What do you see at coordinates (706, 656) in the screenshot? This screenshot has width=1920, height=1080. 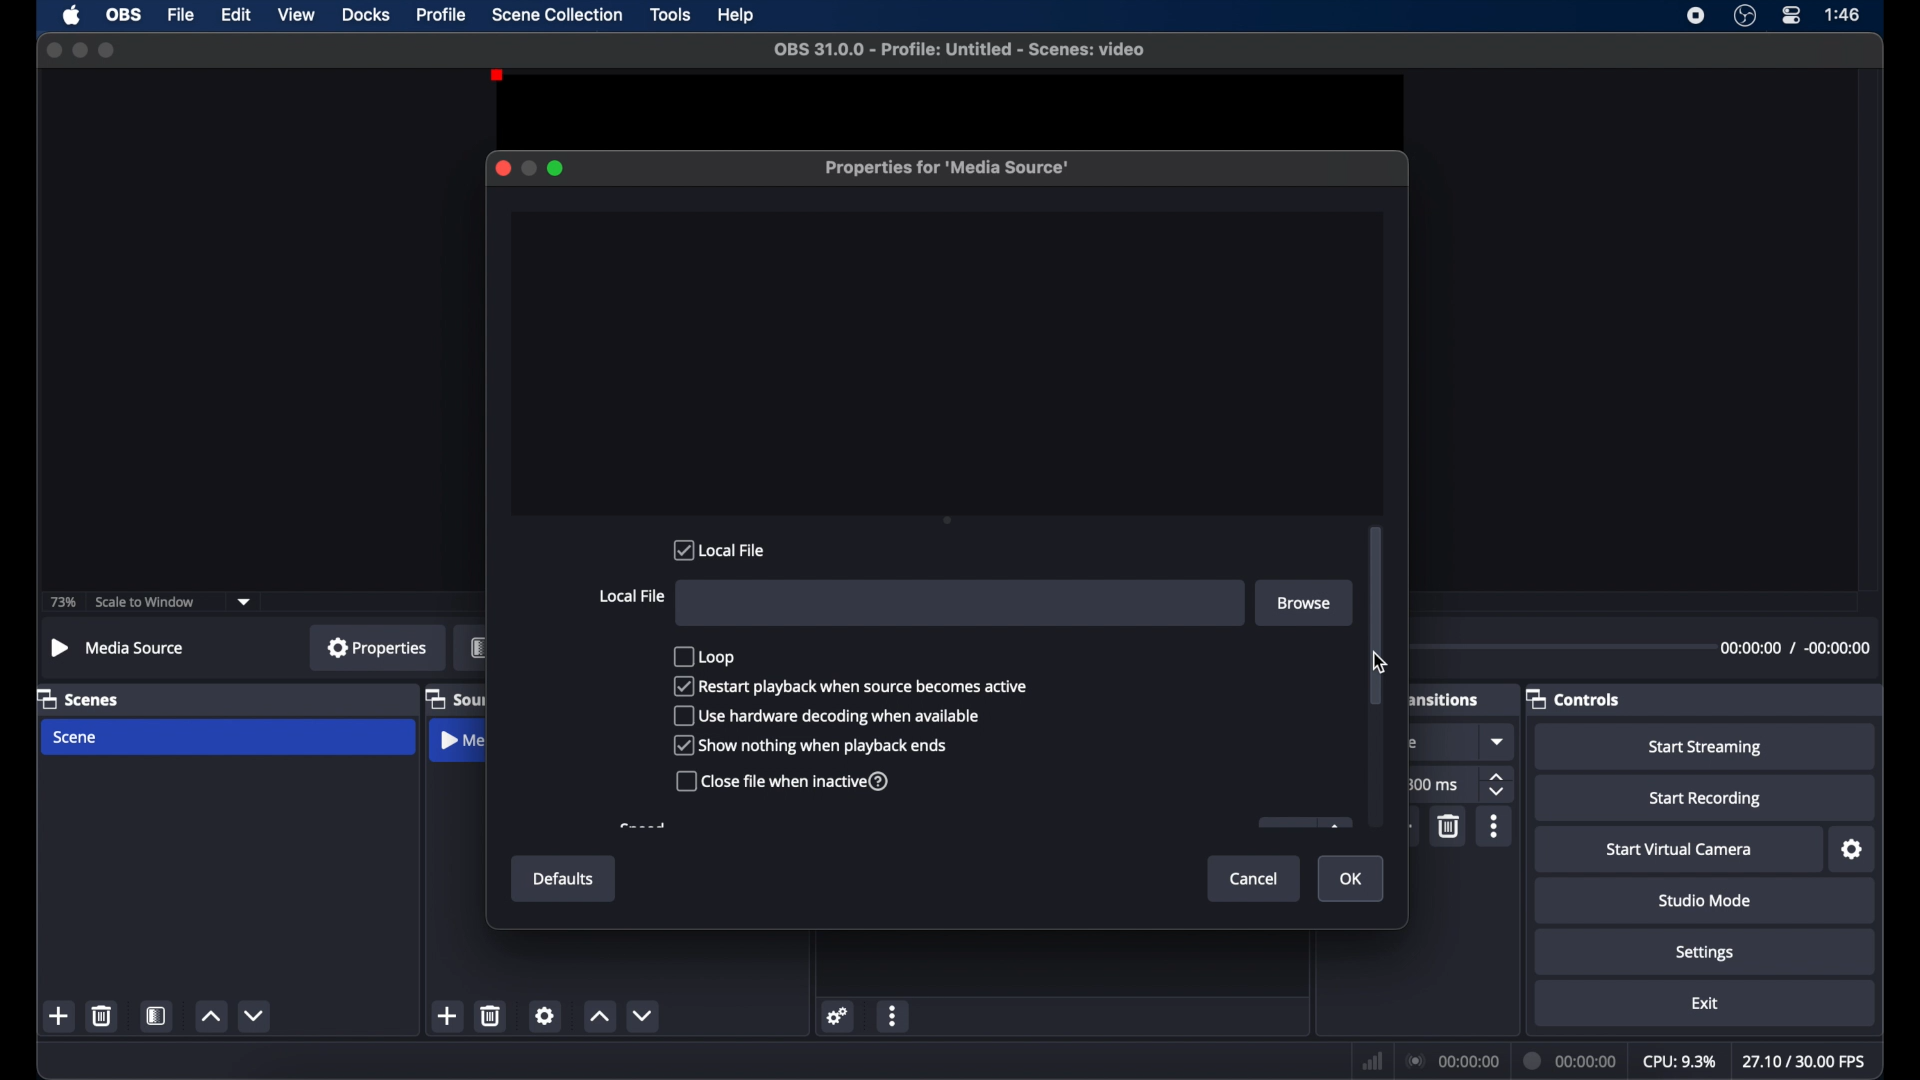 I see `loop` at bounding box center [706, 656].